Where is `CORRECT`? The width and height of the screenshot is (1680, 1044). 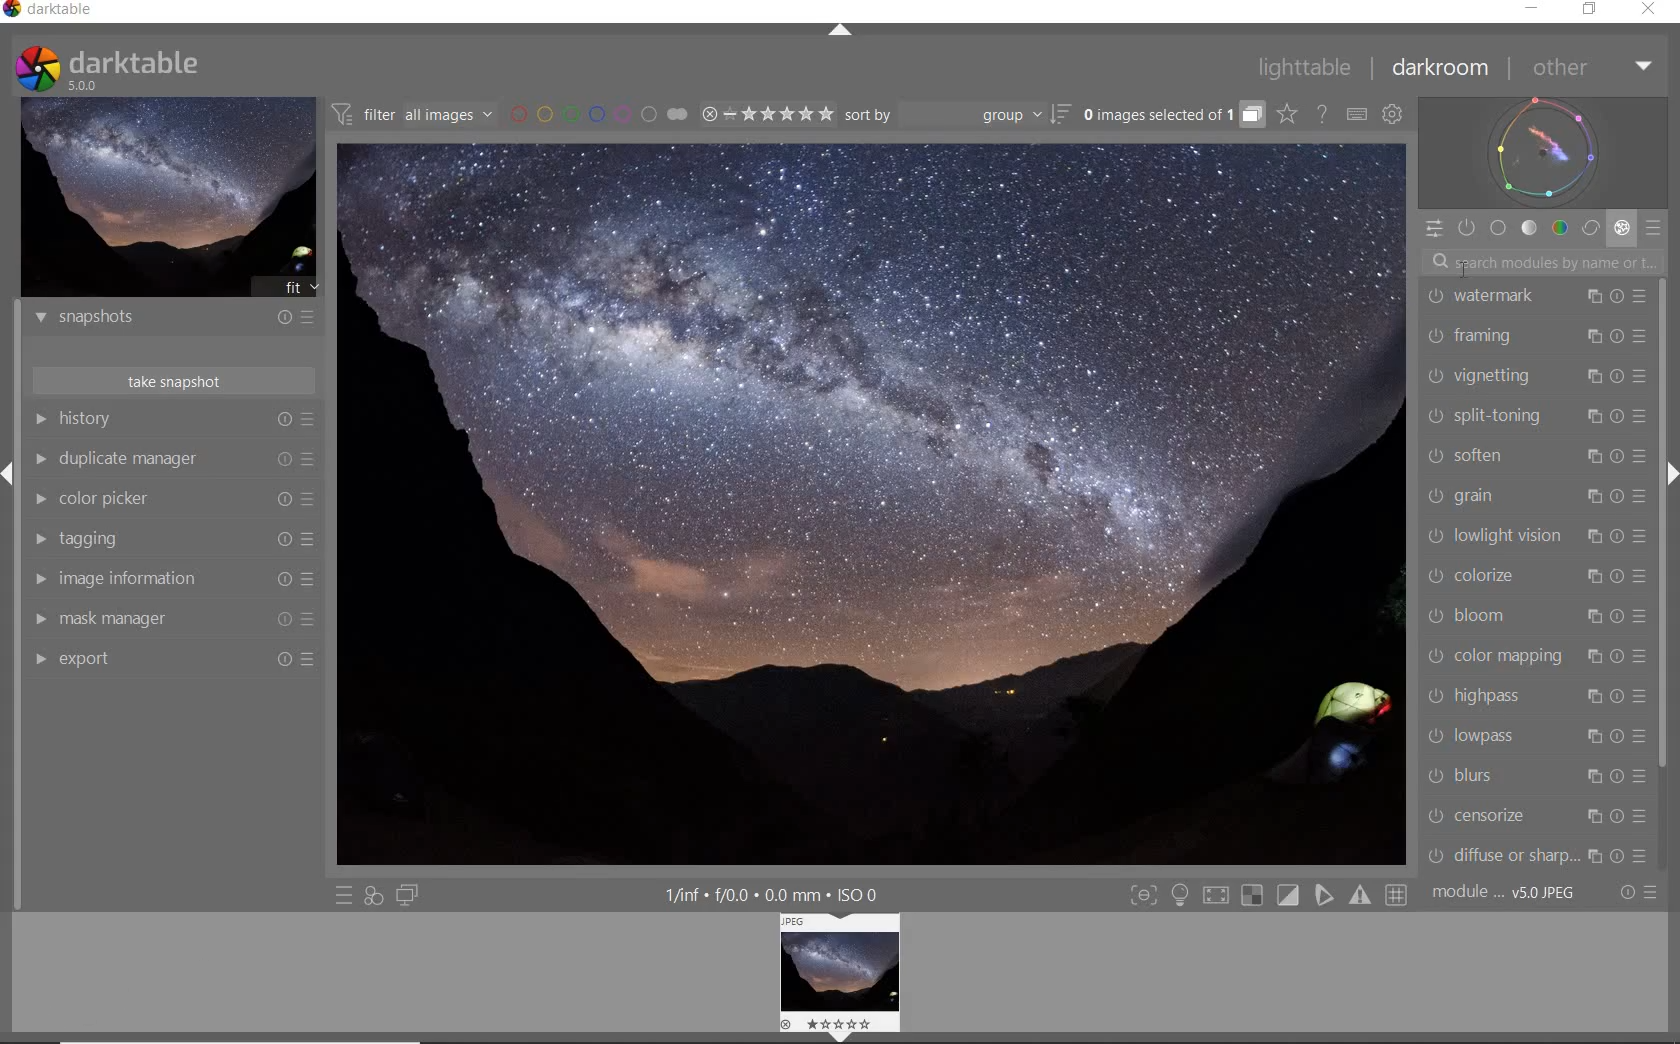 CORRECT is located at coordinates (1590, 229).